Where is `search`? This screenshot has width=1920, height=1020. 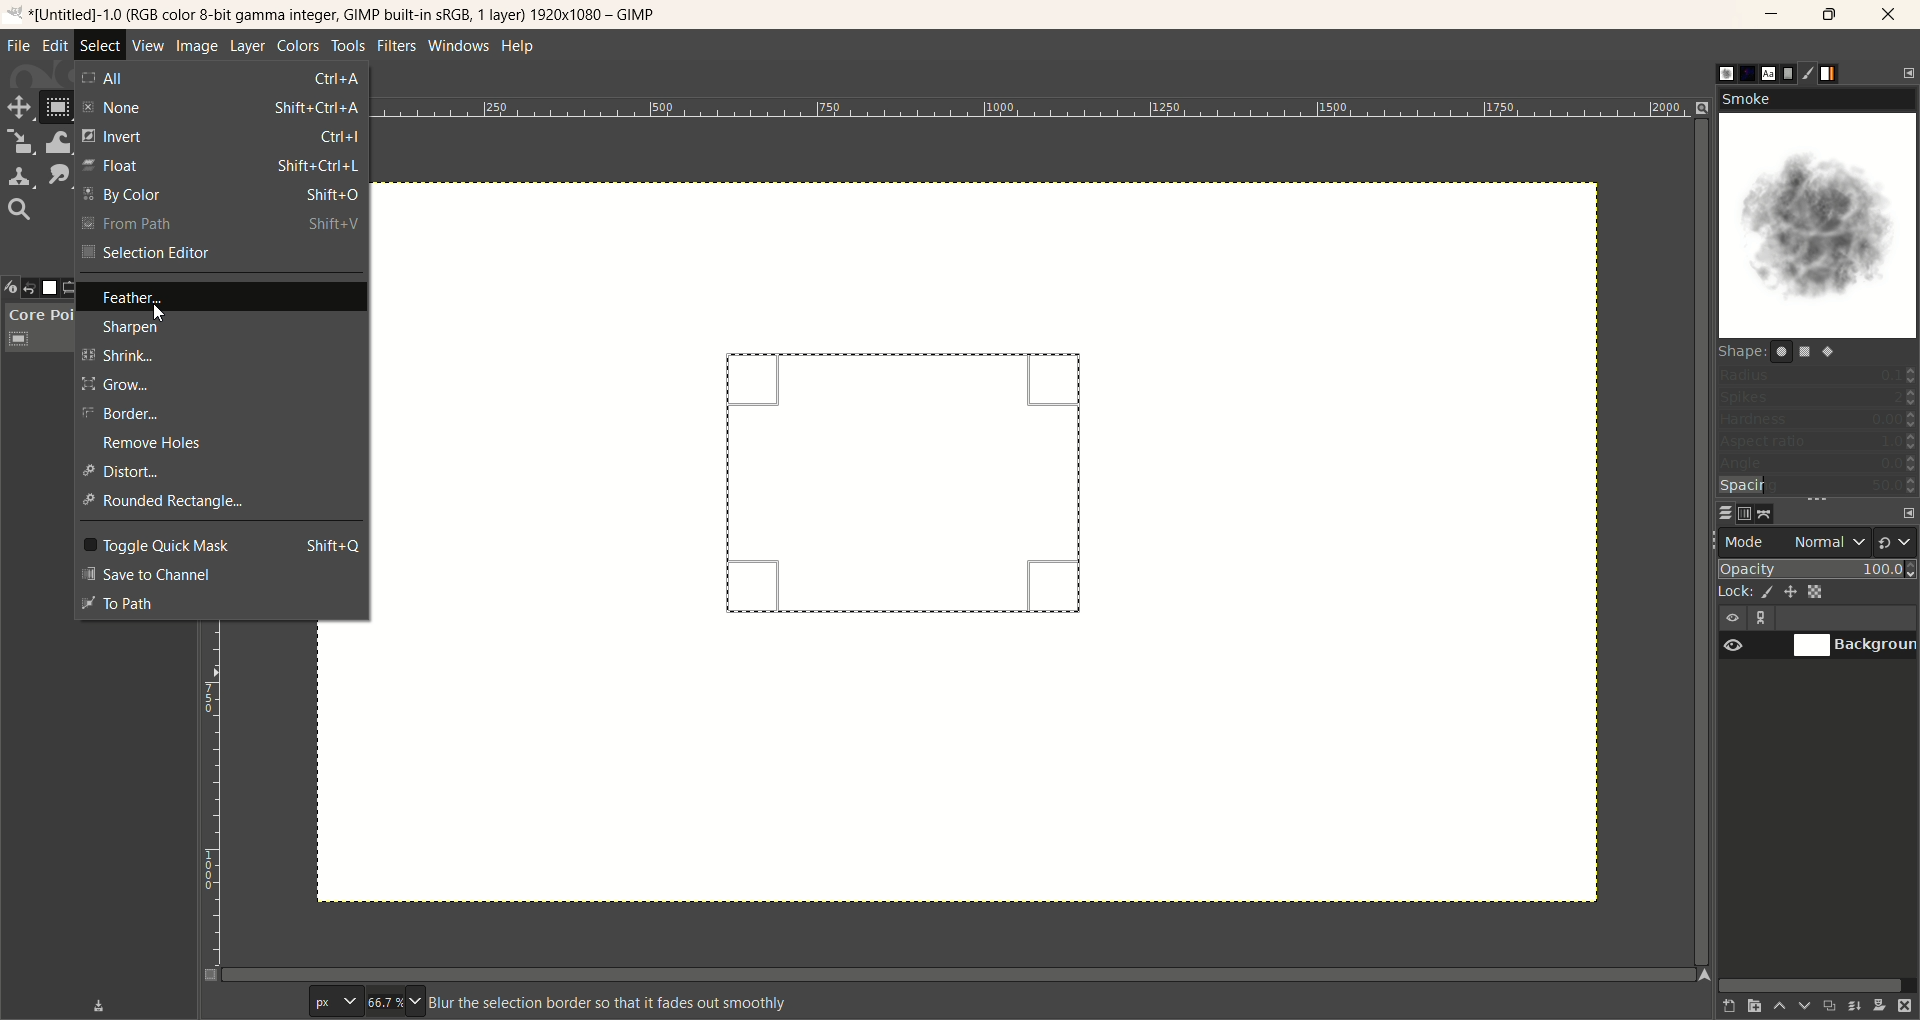
search is located at coordinates (20, 212).